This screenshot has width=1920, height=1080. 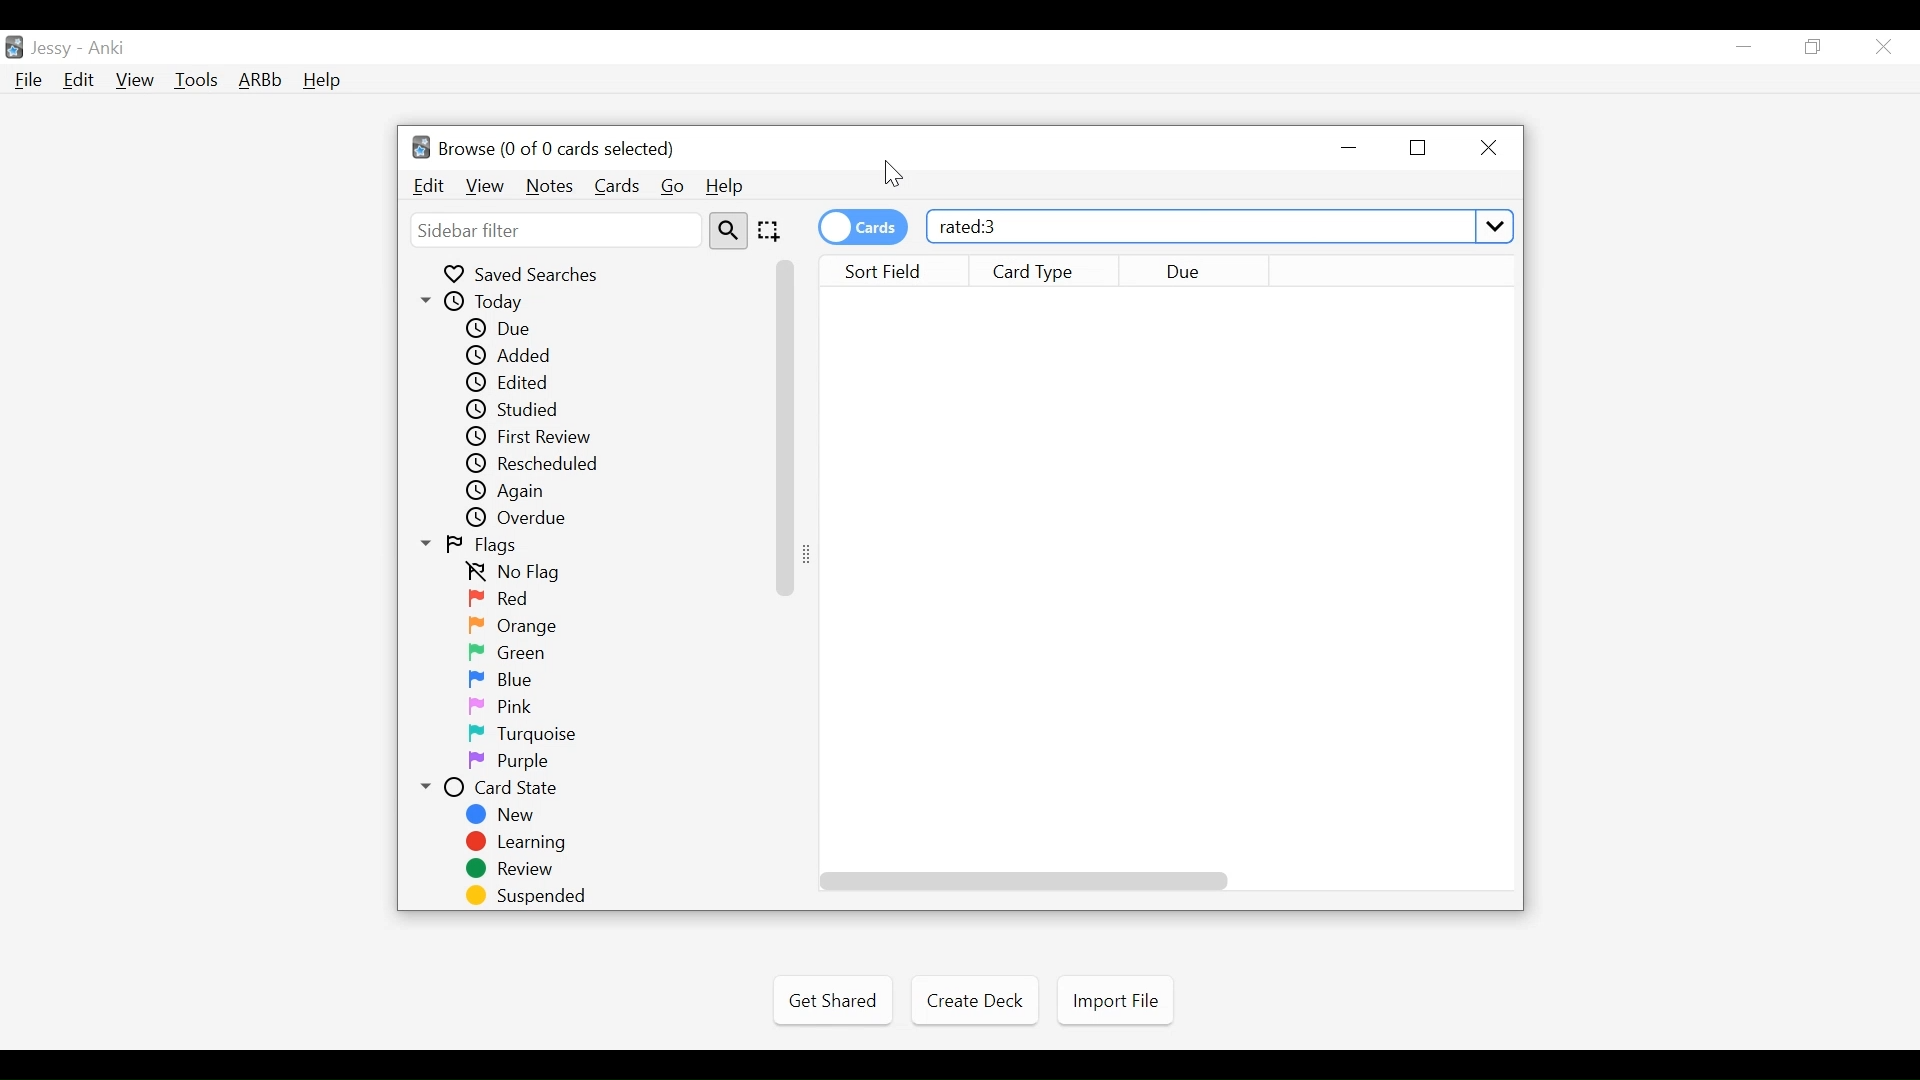 What do you see at coordinates (517, 493) in the screenshot?
I see `Again` at bounding box center [517, 493].